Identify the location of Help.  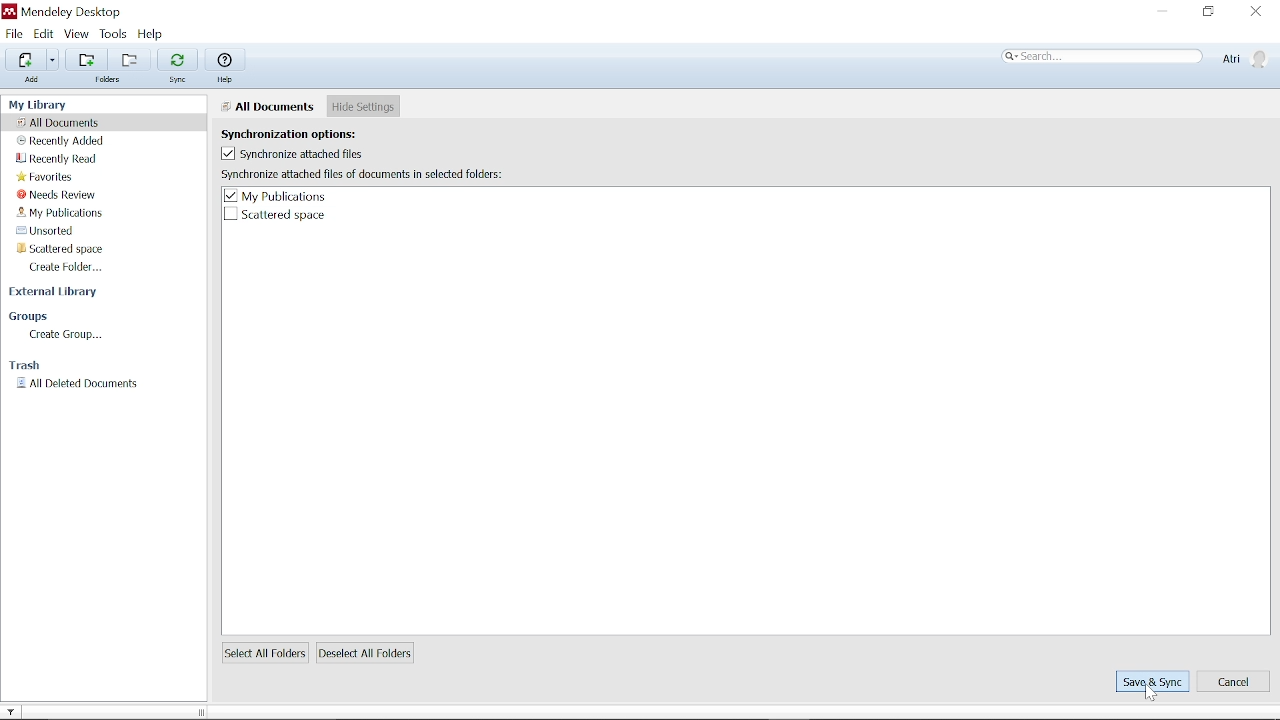
(228, 60).